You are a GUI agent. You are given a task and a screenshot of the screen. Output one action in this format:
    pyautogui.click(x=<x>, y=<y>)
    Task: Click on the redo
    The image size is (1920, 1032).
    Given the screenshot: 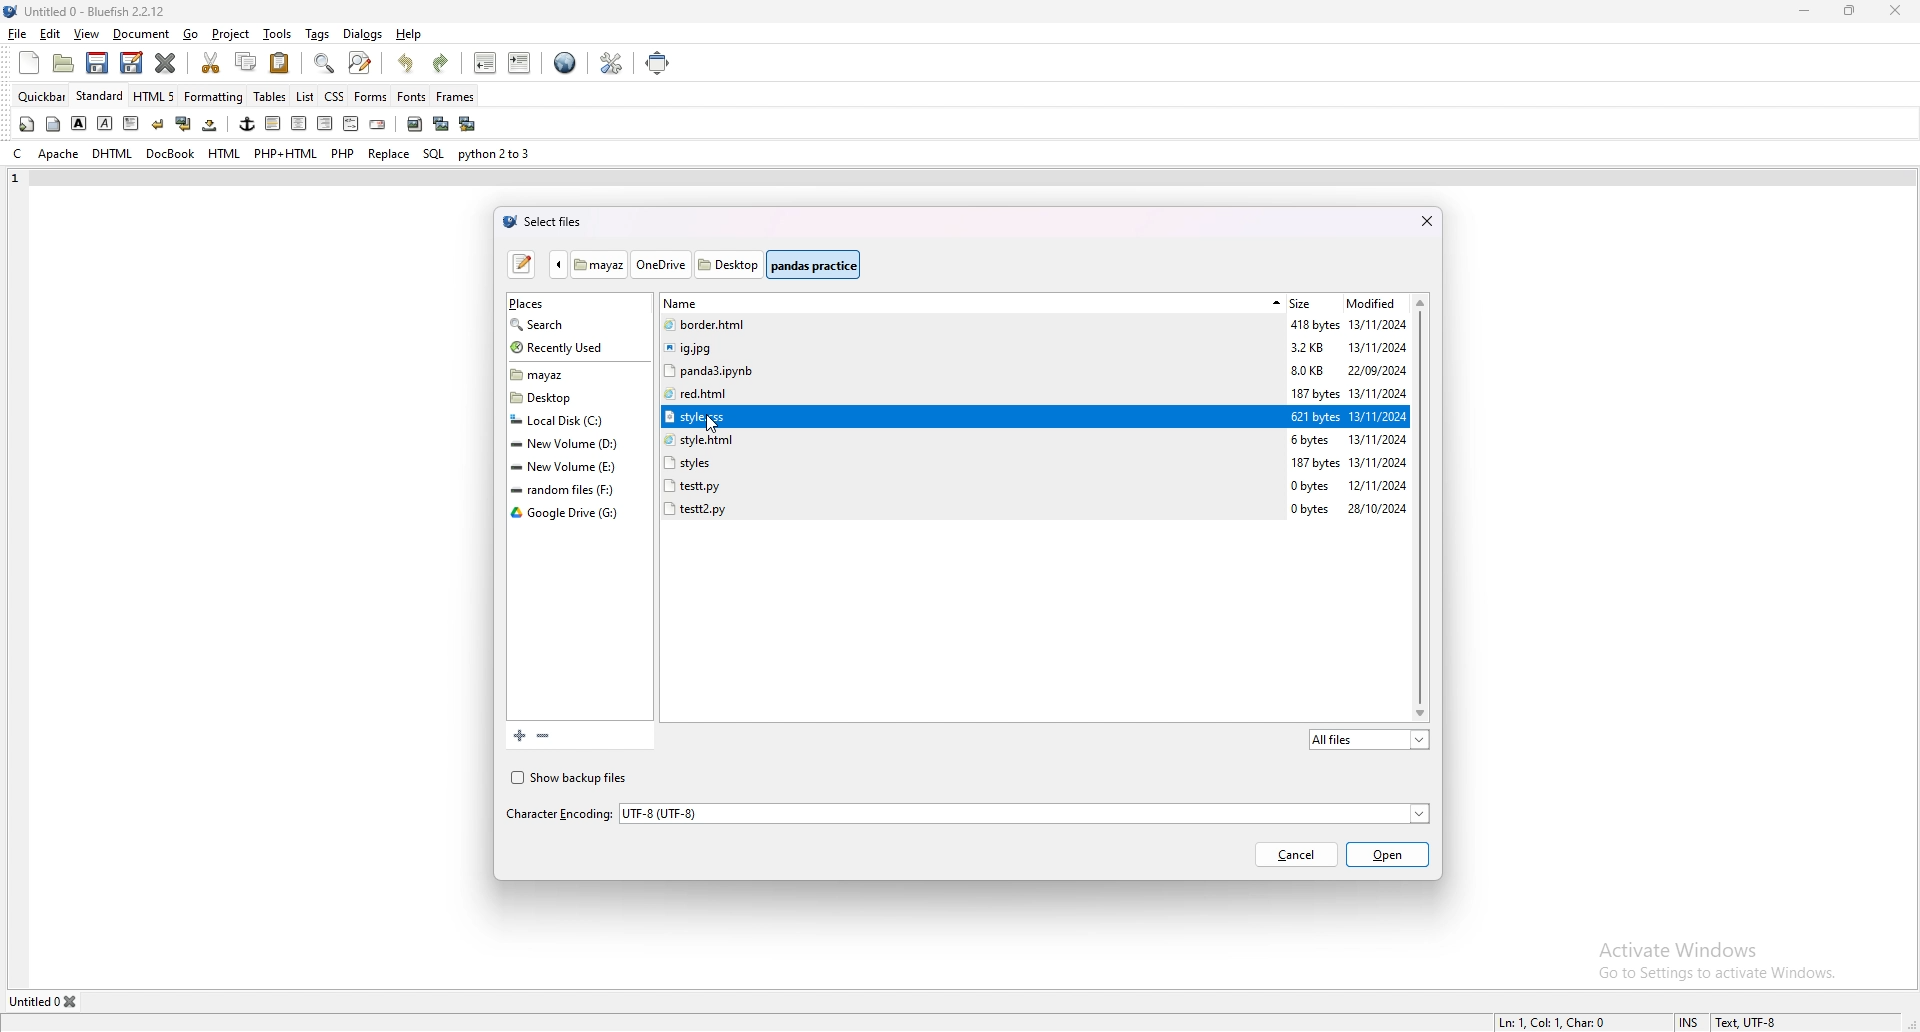 What is the action you would take?
    pyautogui.click(x=445, y=63)
    